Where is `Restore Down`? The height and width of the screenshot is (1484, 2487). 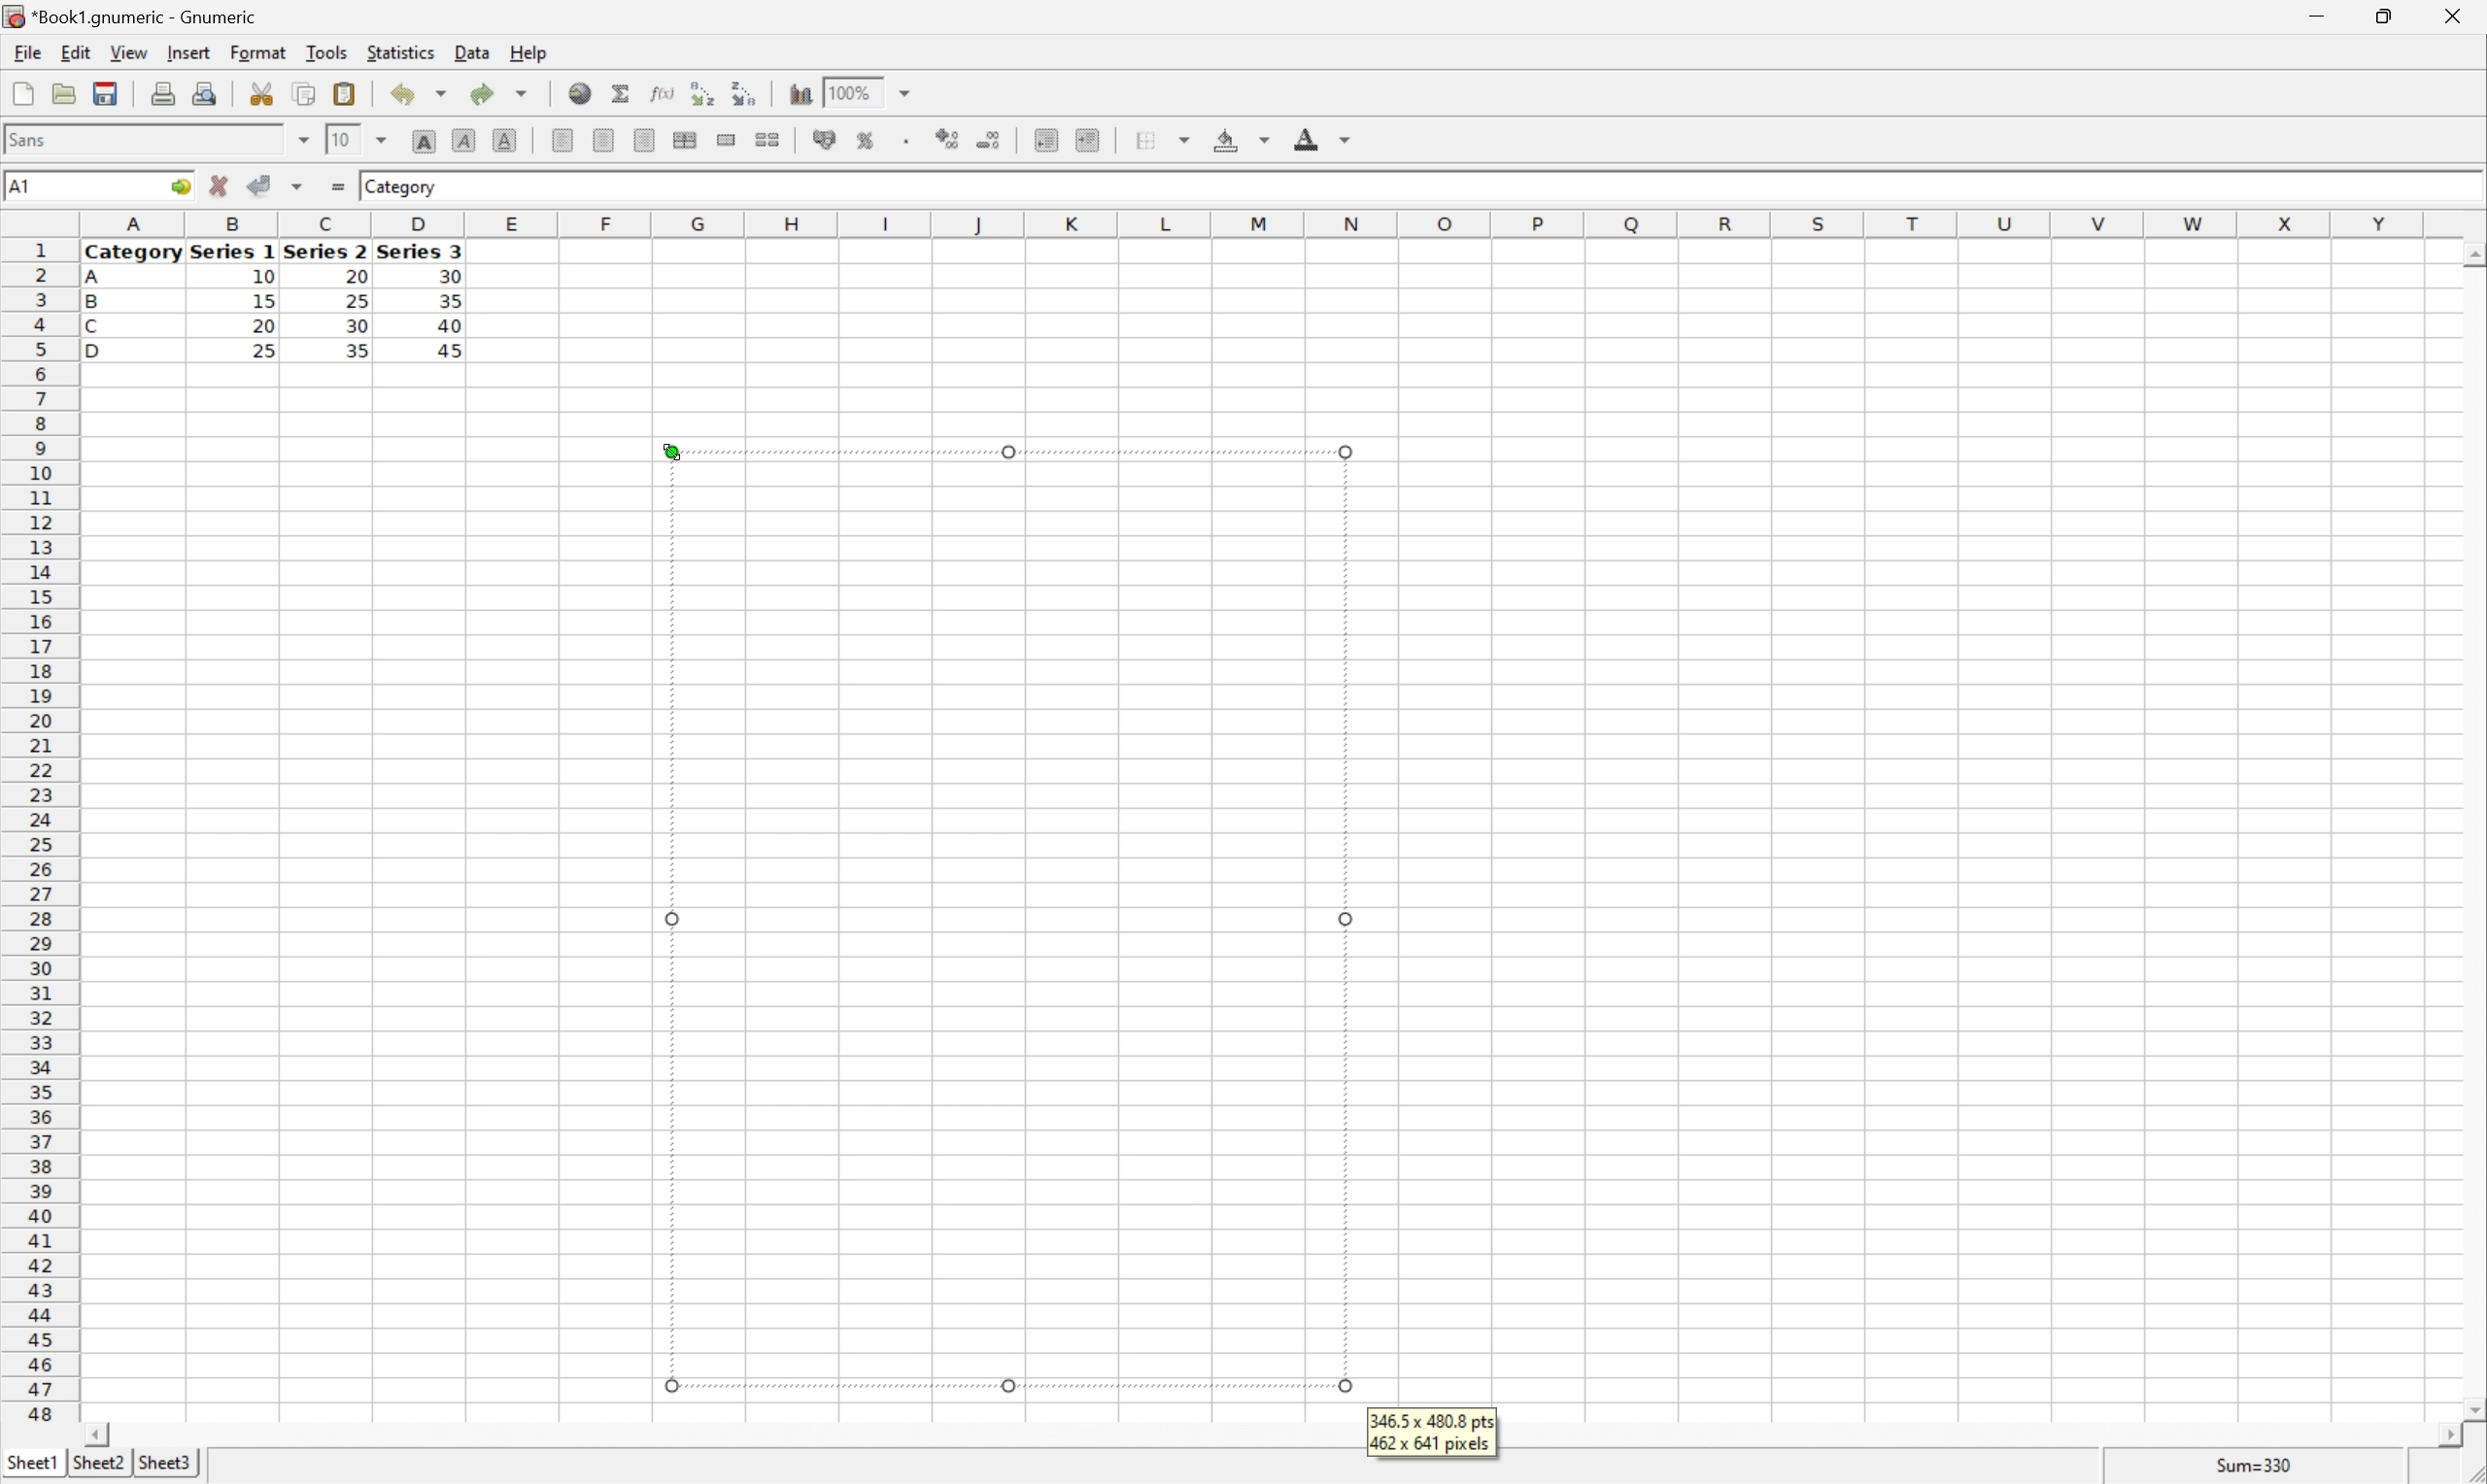 Restore Down is located at coordinates (2374, 16).